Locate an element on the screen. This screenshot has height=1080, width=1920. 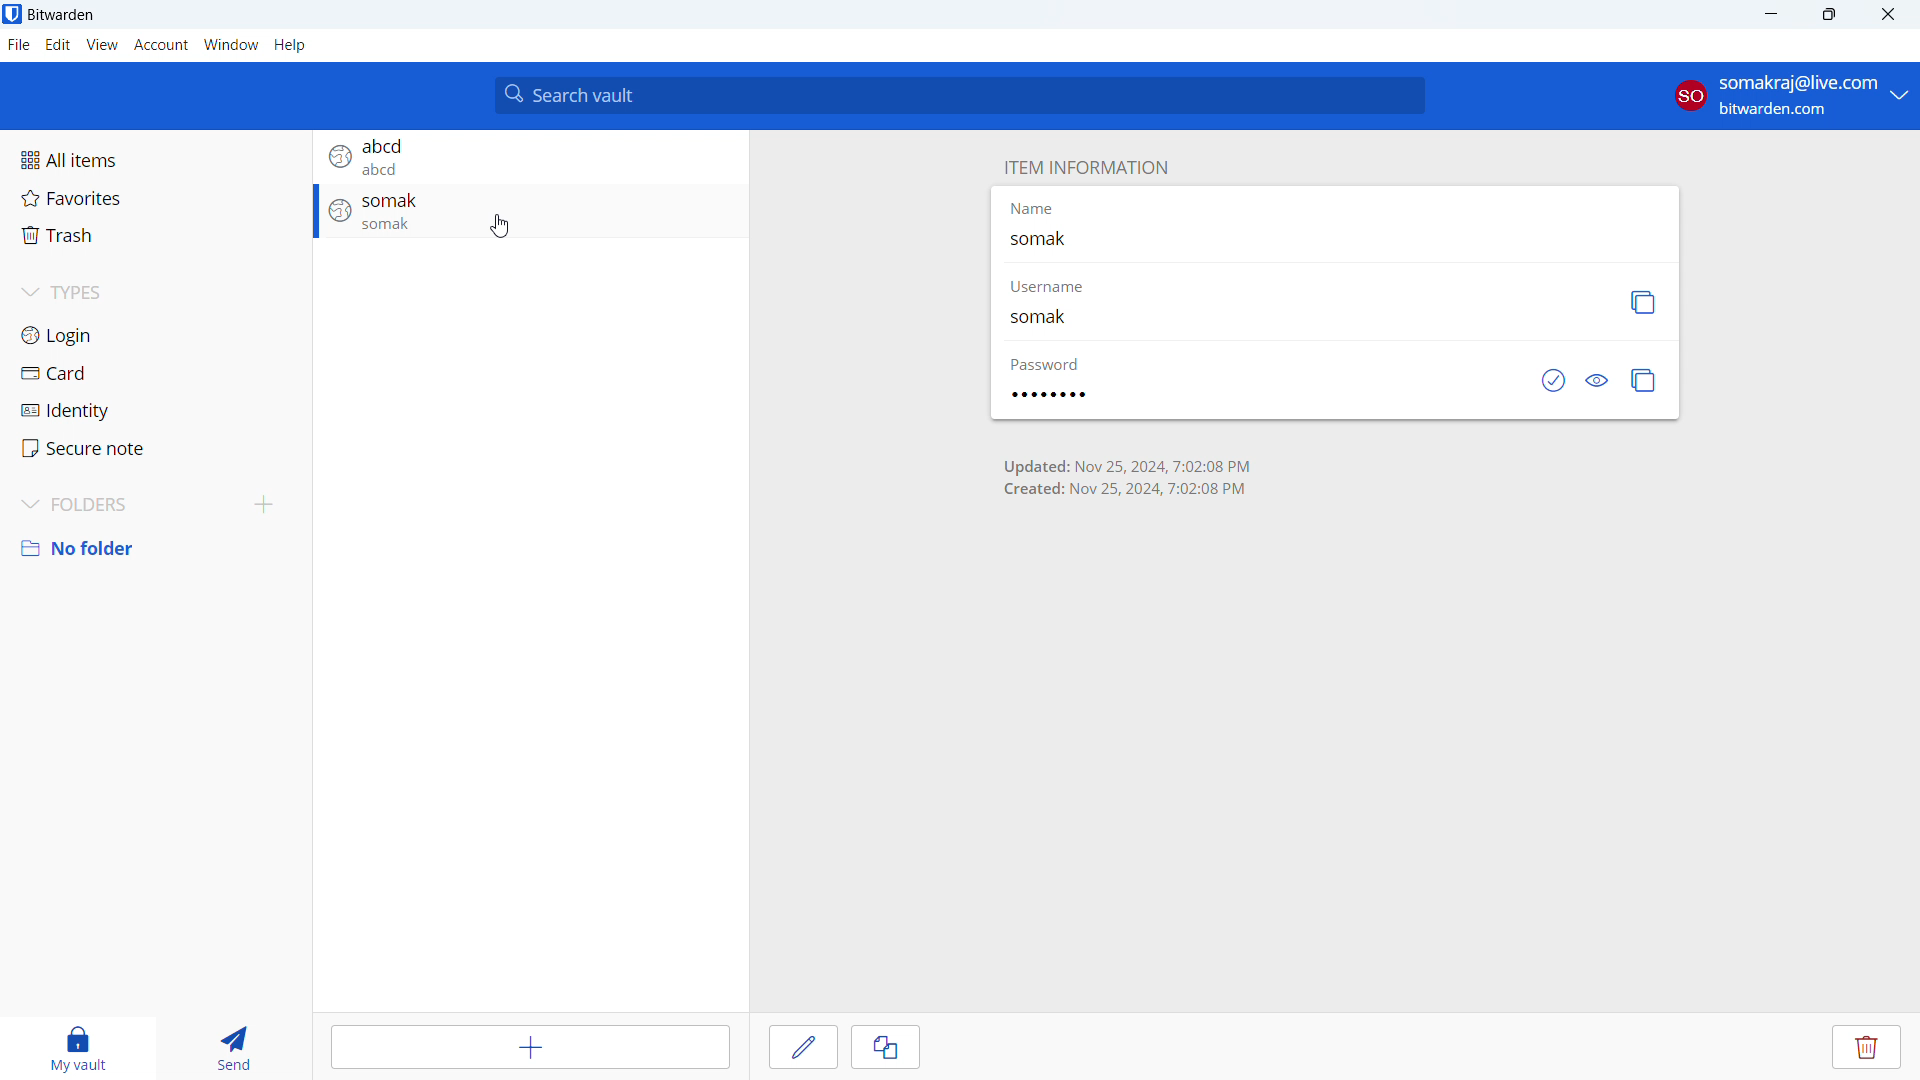
add folder is located at coordinates (262, 507).